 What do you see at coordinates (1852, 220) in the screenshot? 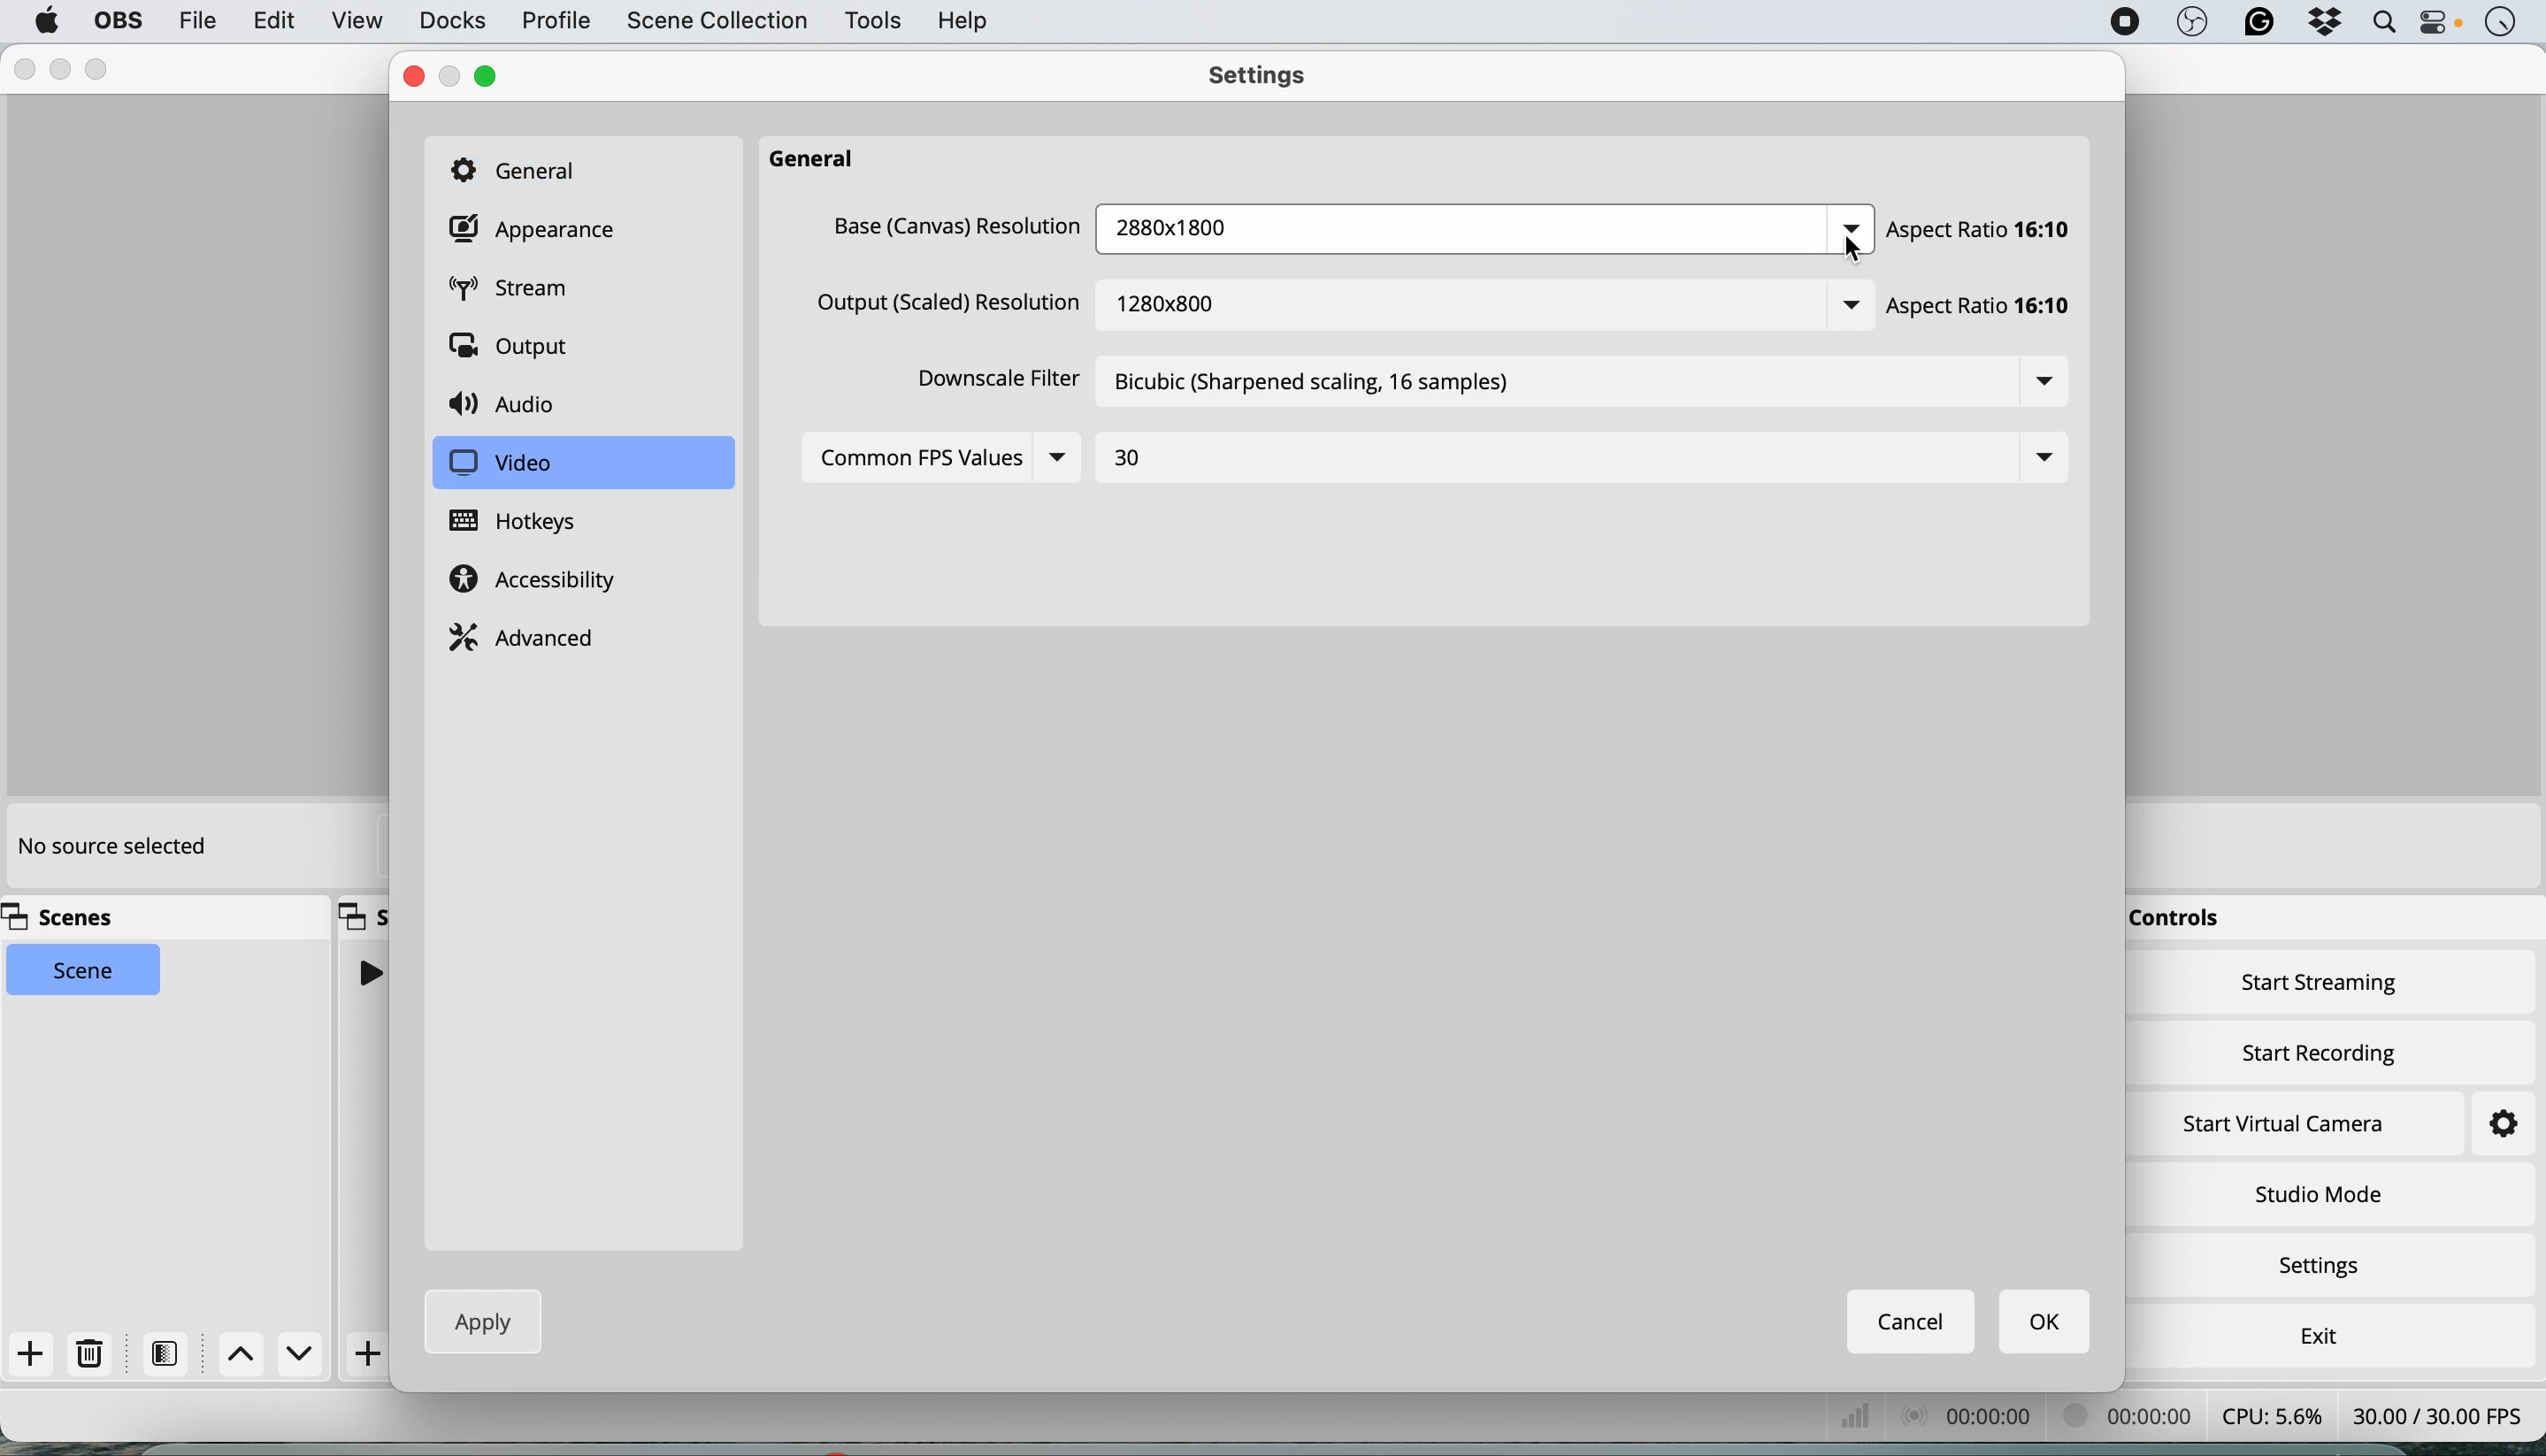
I see `` at bounding box center [1852, 220].